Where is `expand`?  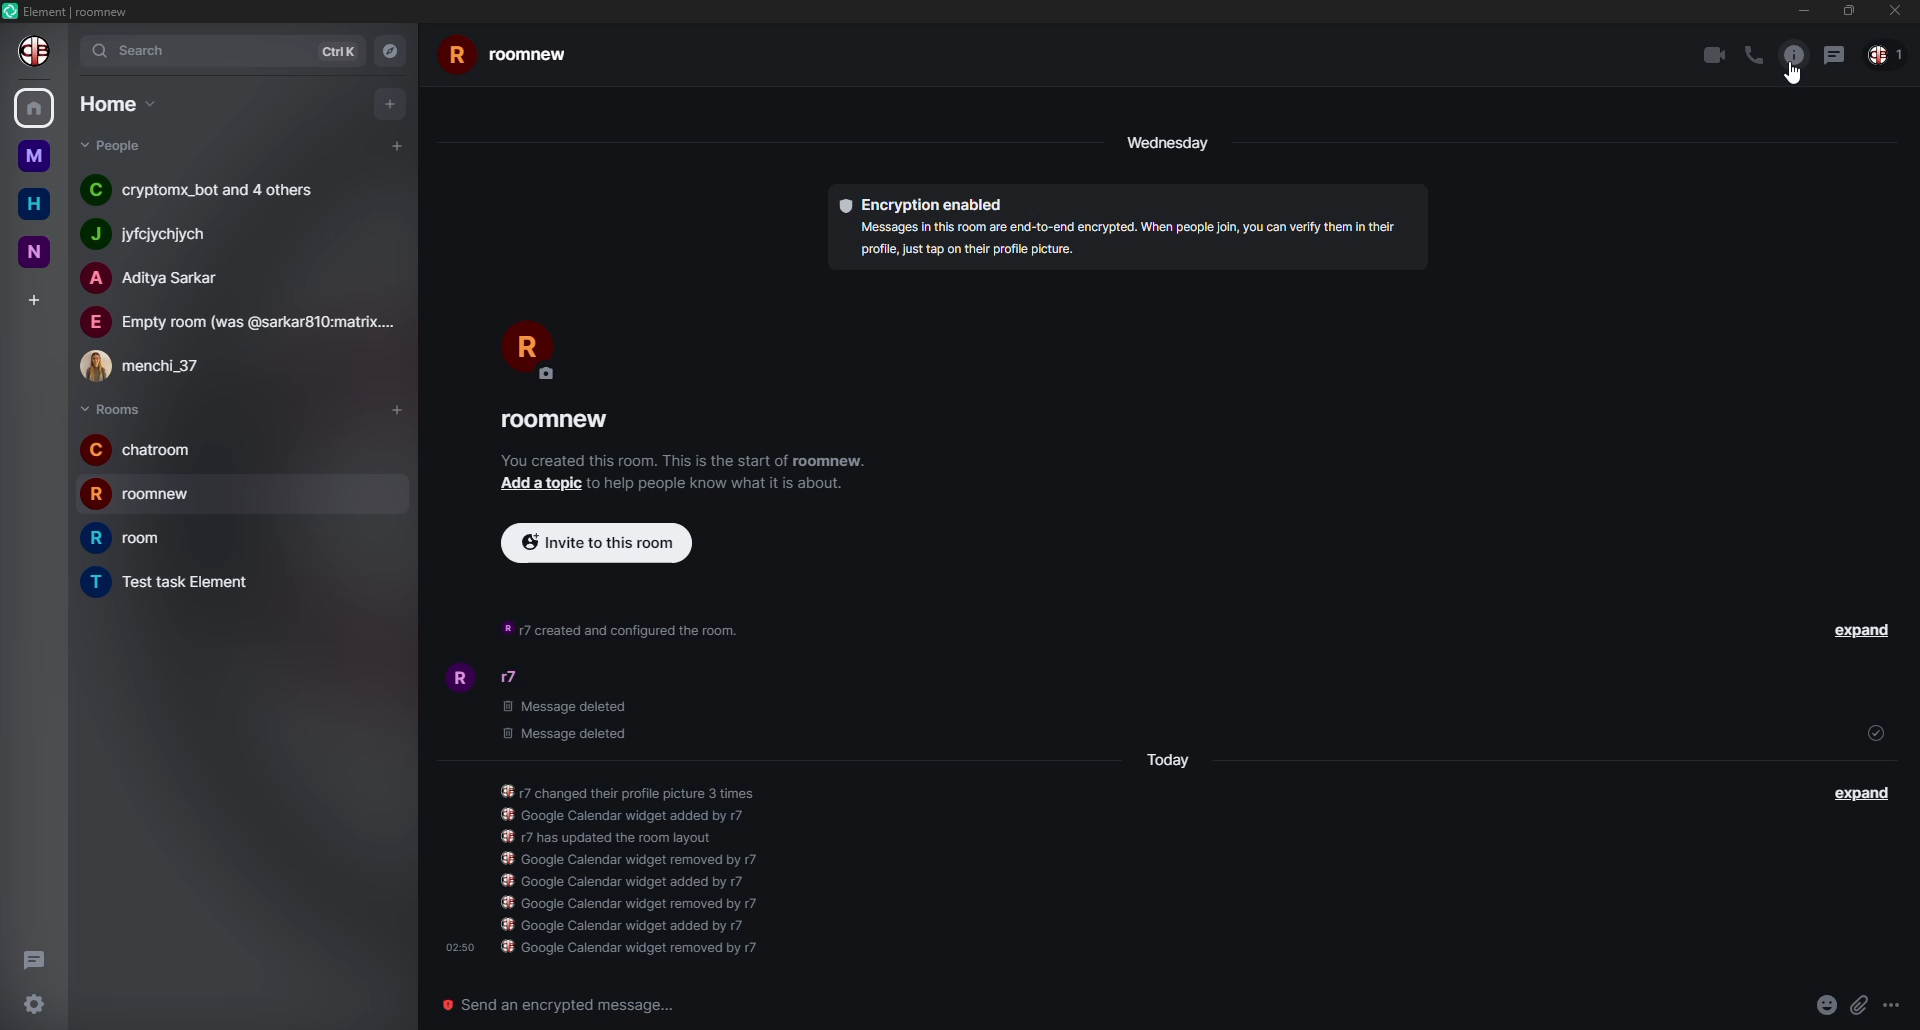
expand is located at coordinates (1863, 794).